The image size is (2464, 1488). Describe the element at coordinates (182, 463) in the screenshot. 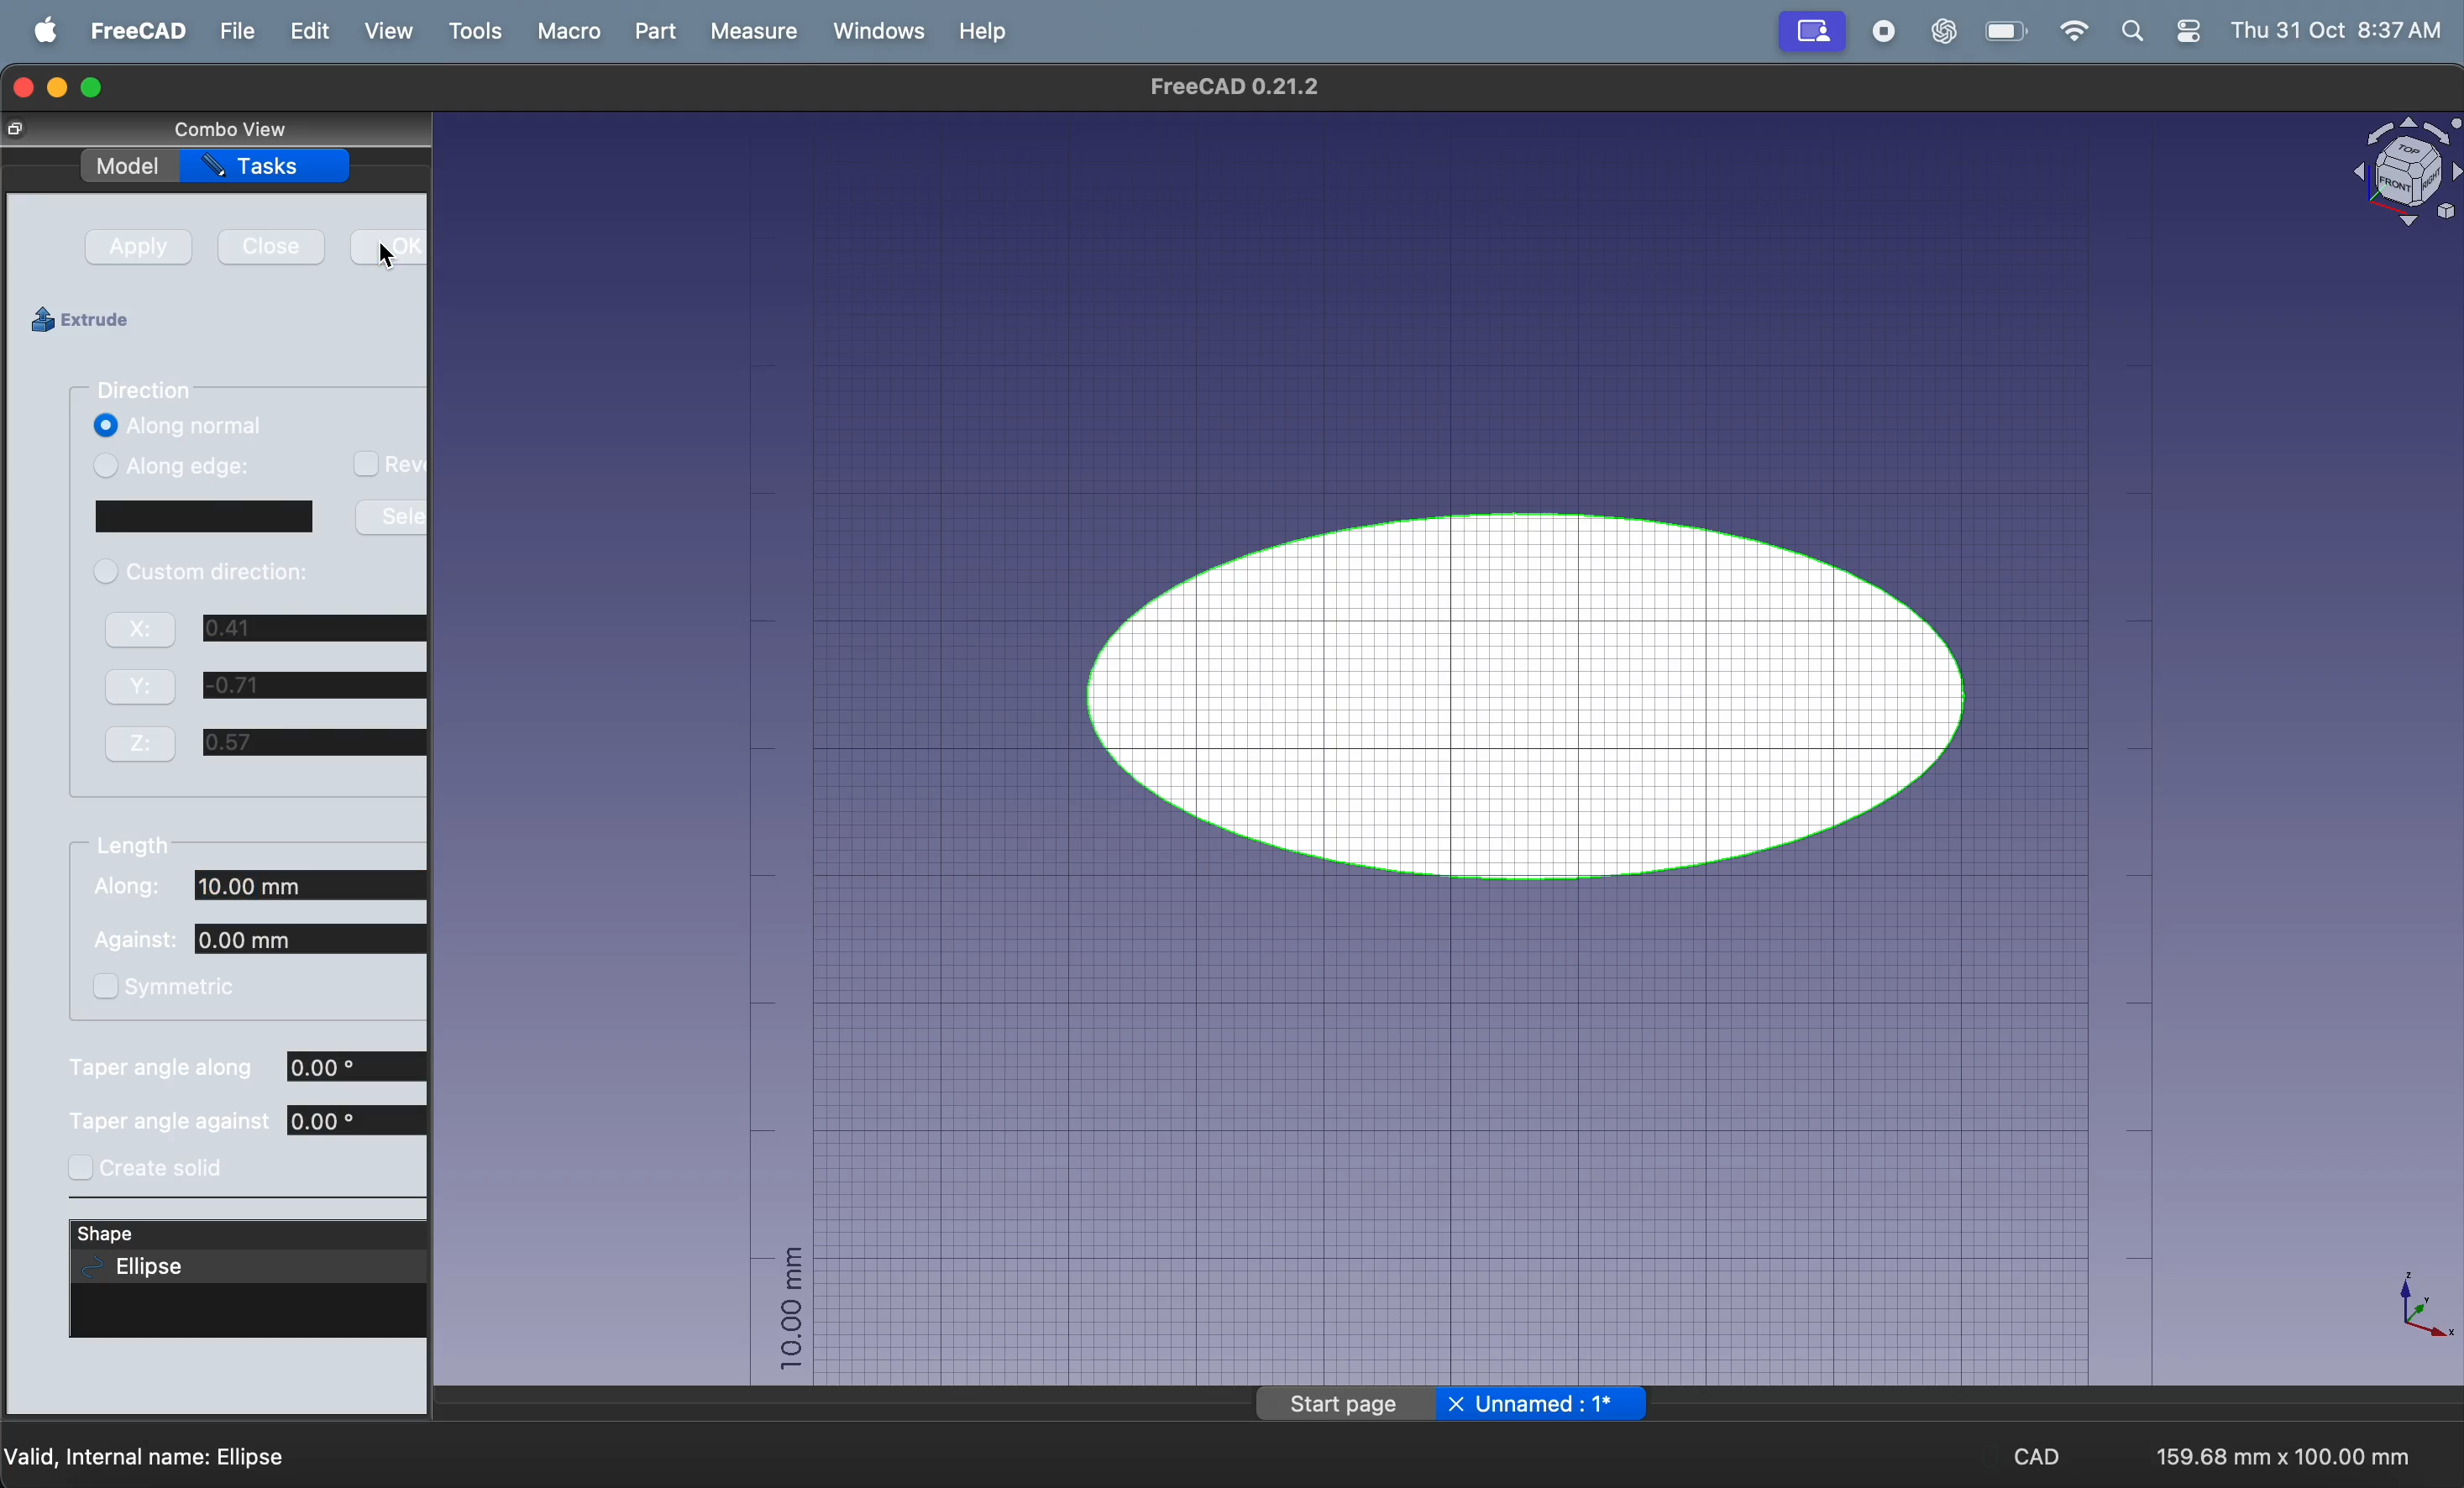

I see `along edge` at that location.